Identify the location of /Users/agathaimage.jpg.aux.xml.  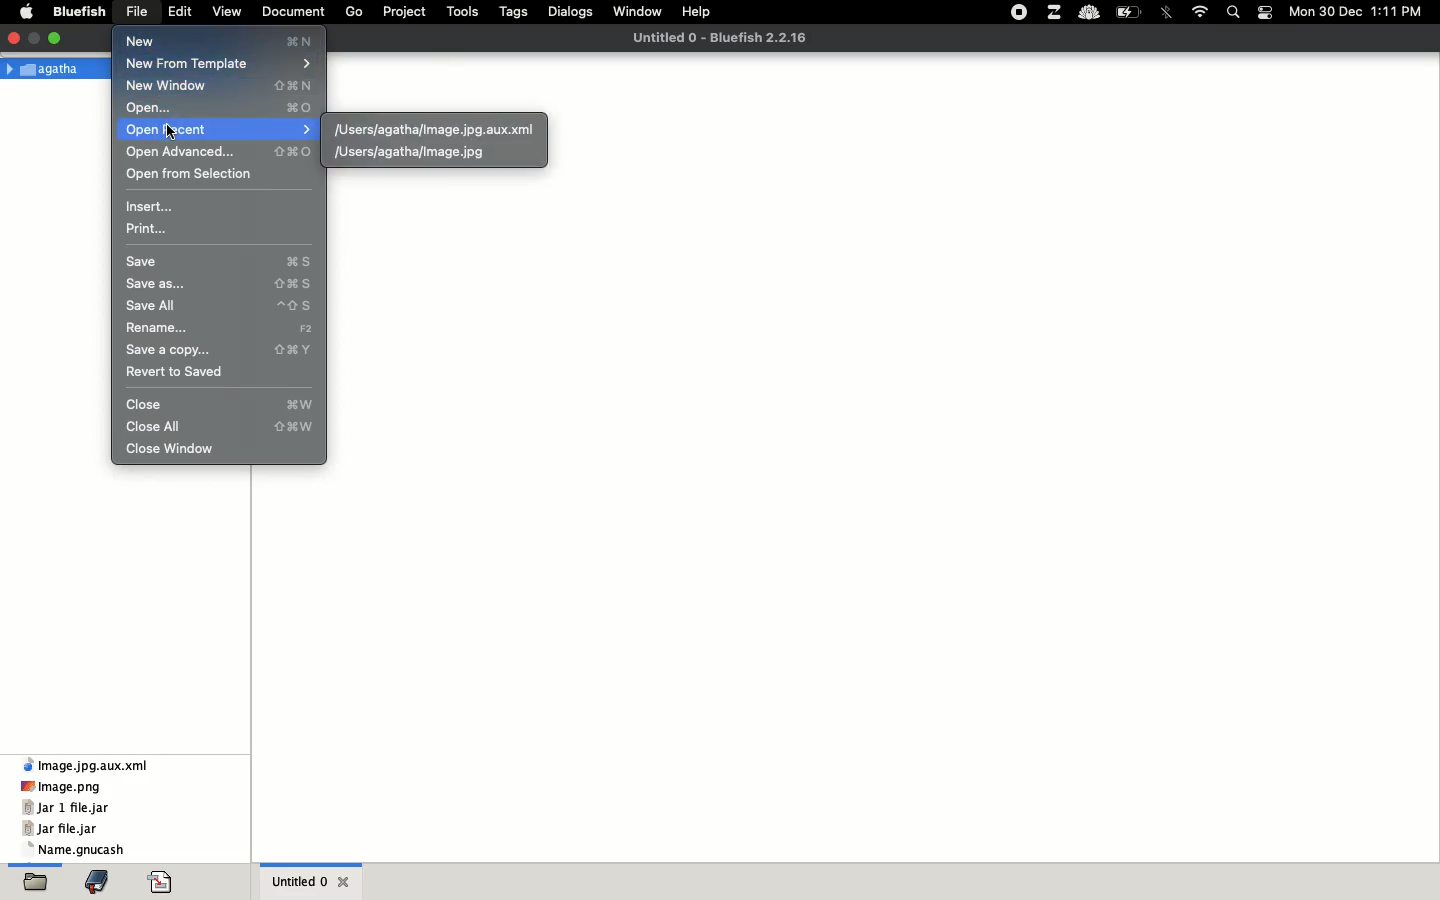
(435, 128).